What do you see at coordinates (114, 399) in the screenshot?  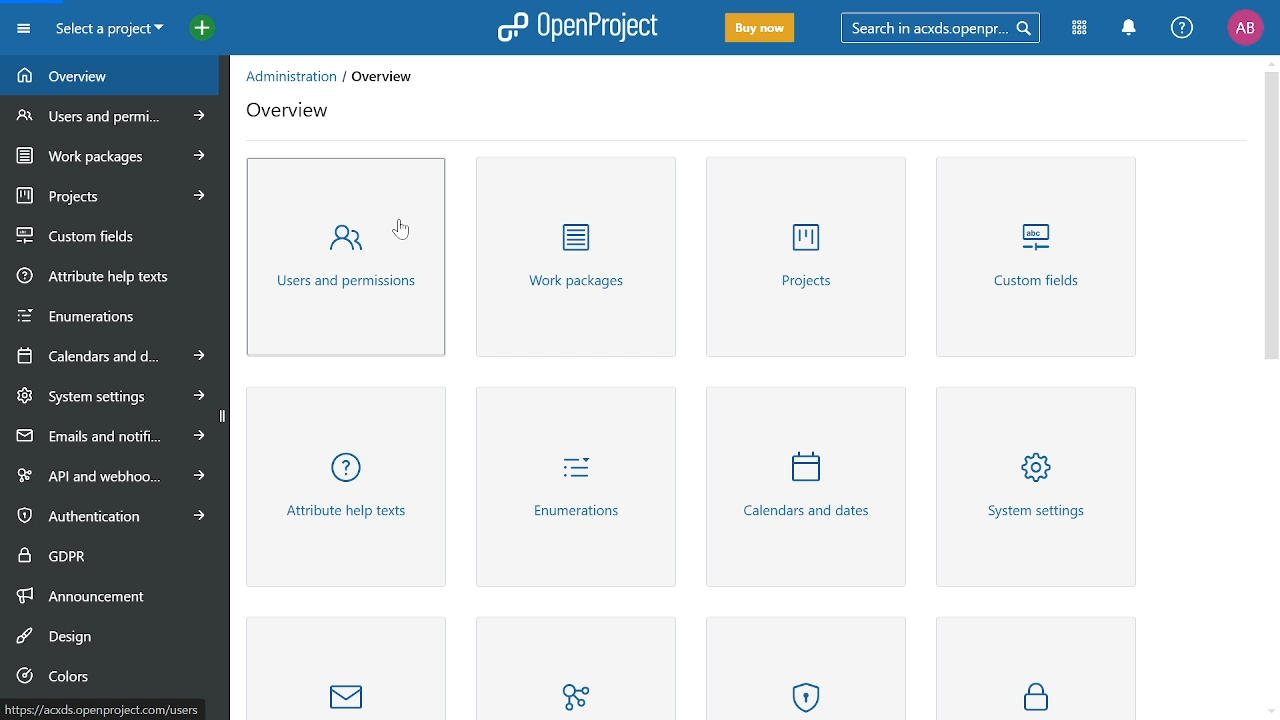 I see `System settings` at bounding box center [114, 399].